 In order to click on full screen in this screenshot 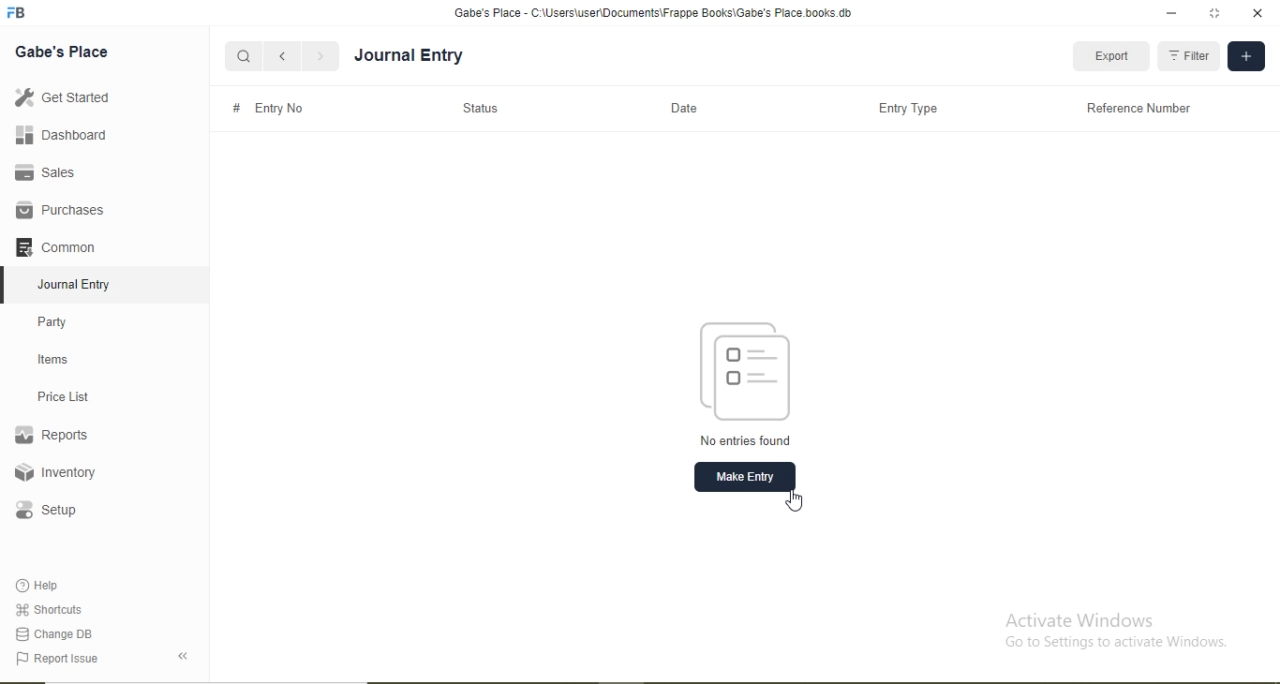, I will do `click(1215, 13)`.